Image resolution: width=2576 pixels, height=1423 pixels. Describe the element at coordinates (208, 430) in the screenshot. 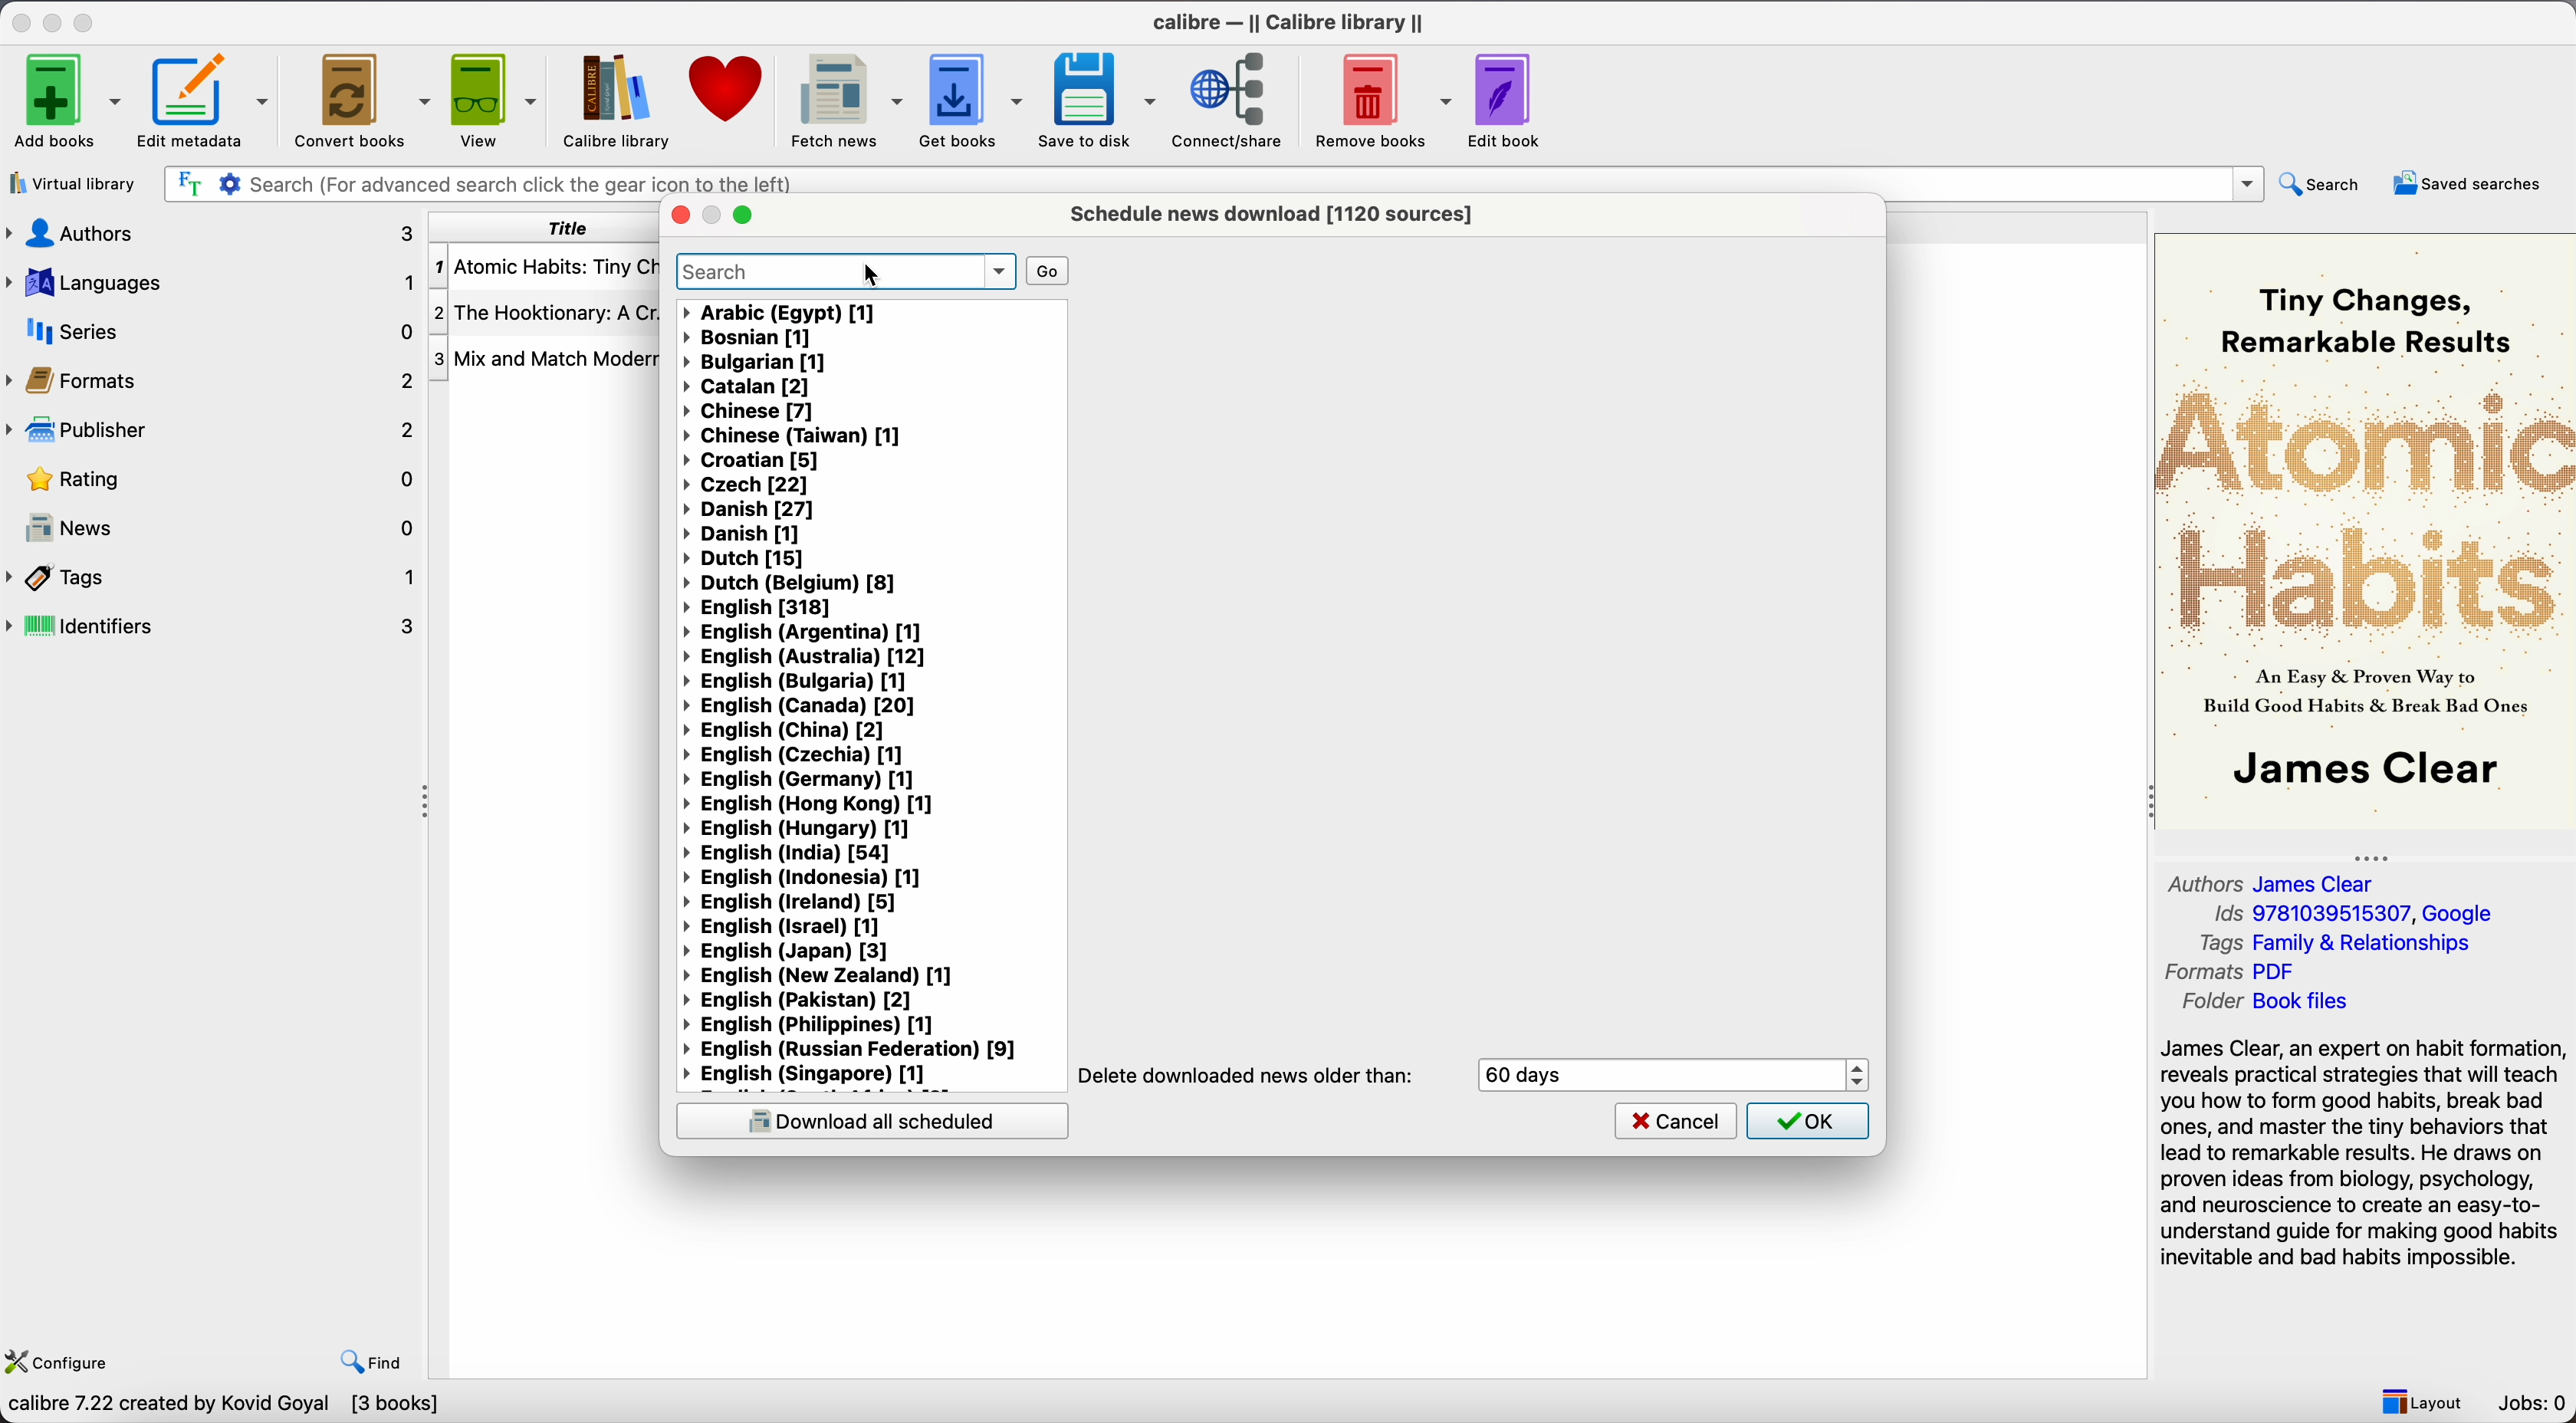

I see `publisher` at that location.